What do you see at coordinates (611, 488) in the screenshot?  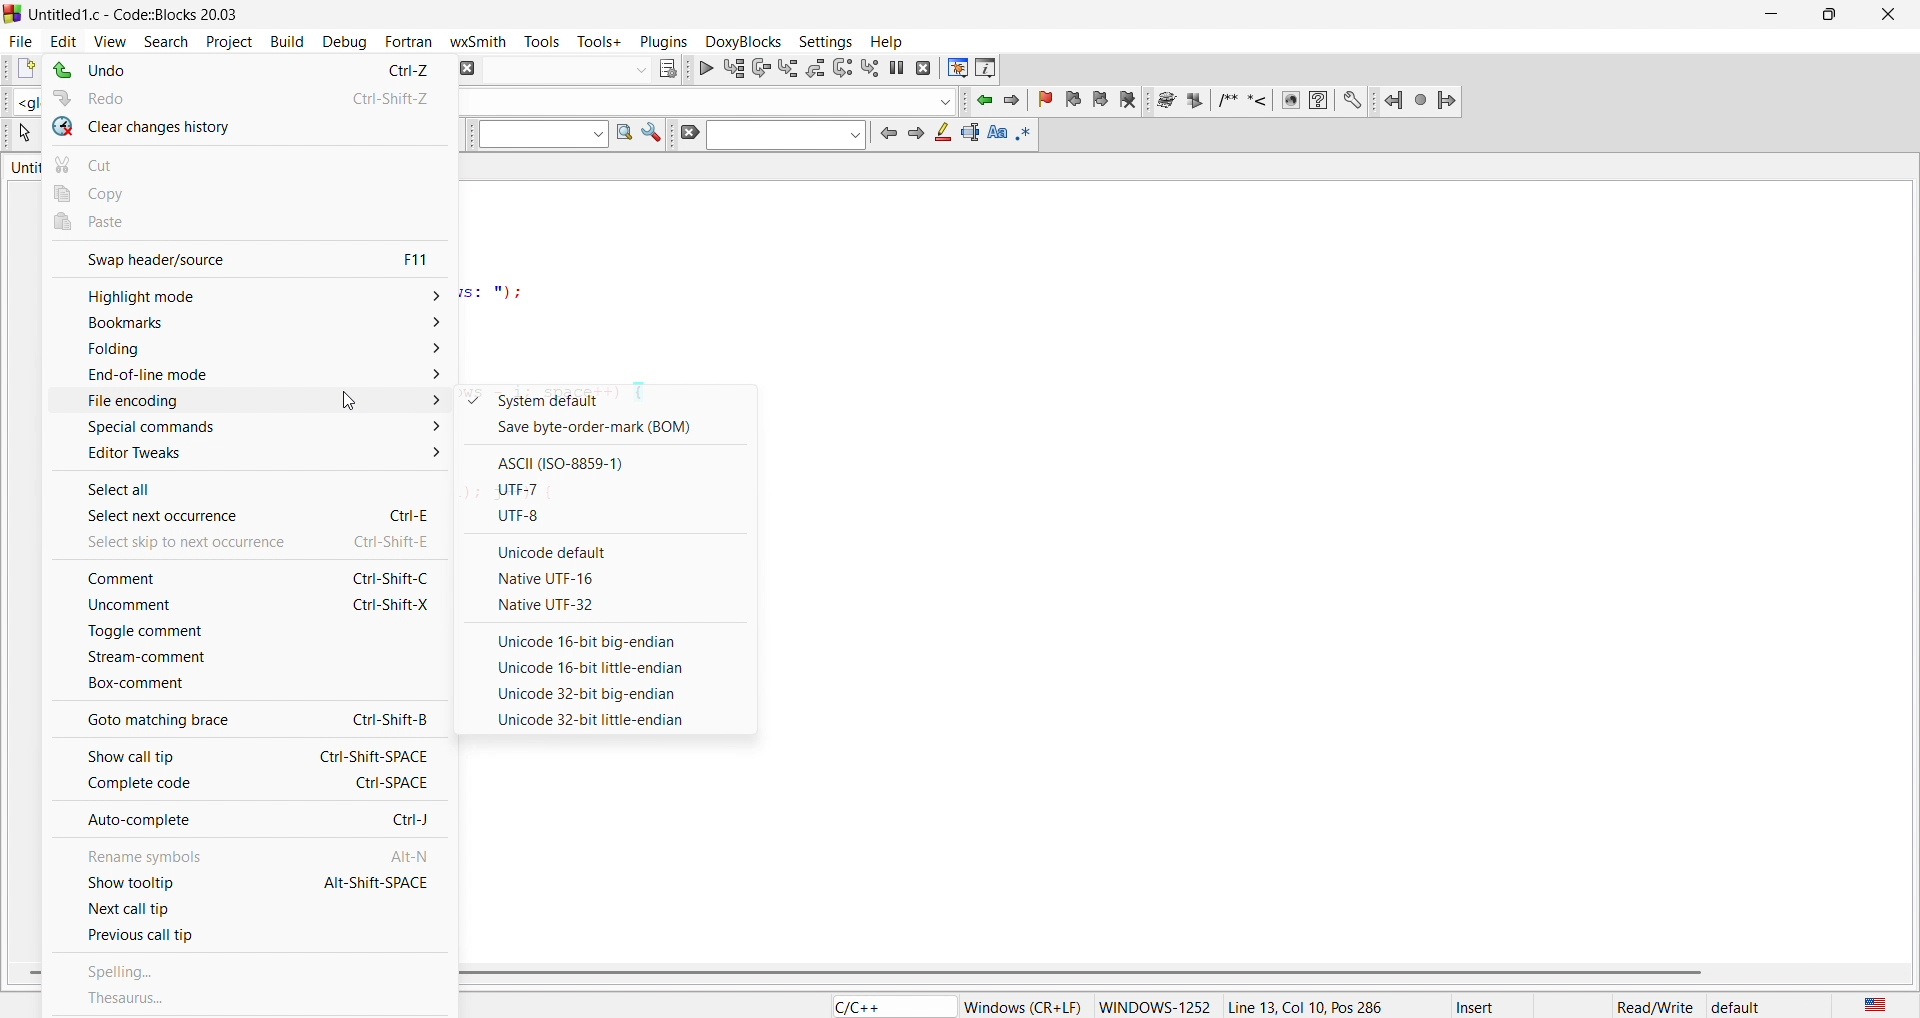 I see `UTF-7` at bounding box center [611, 488].